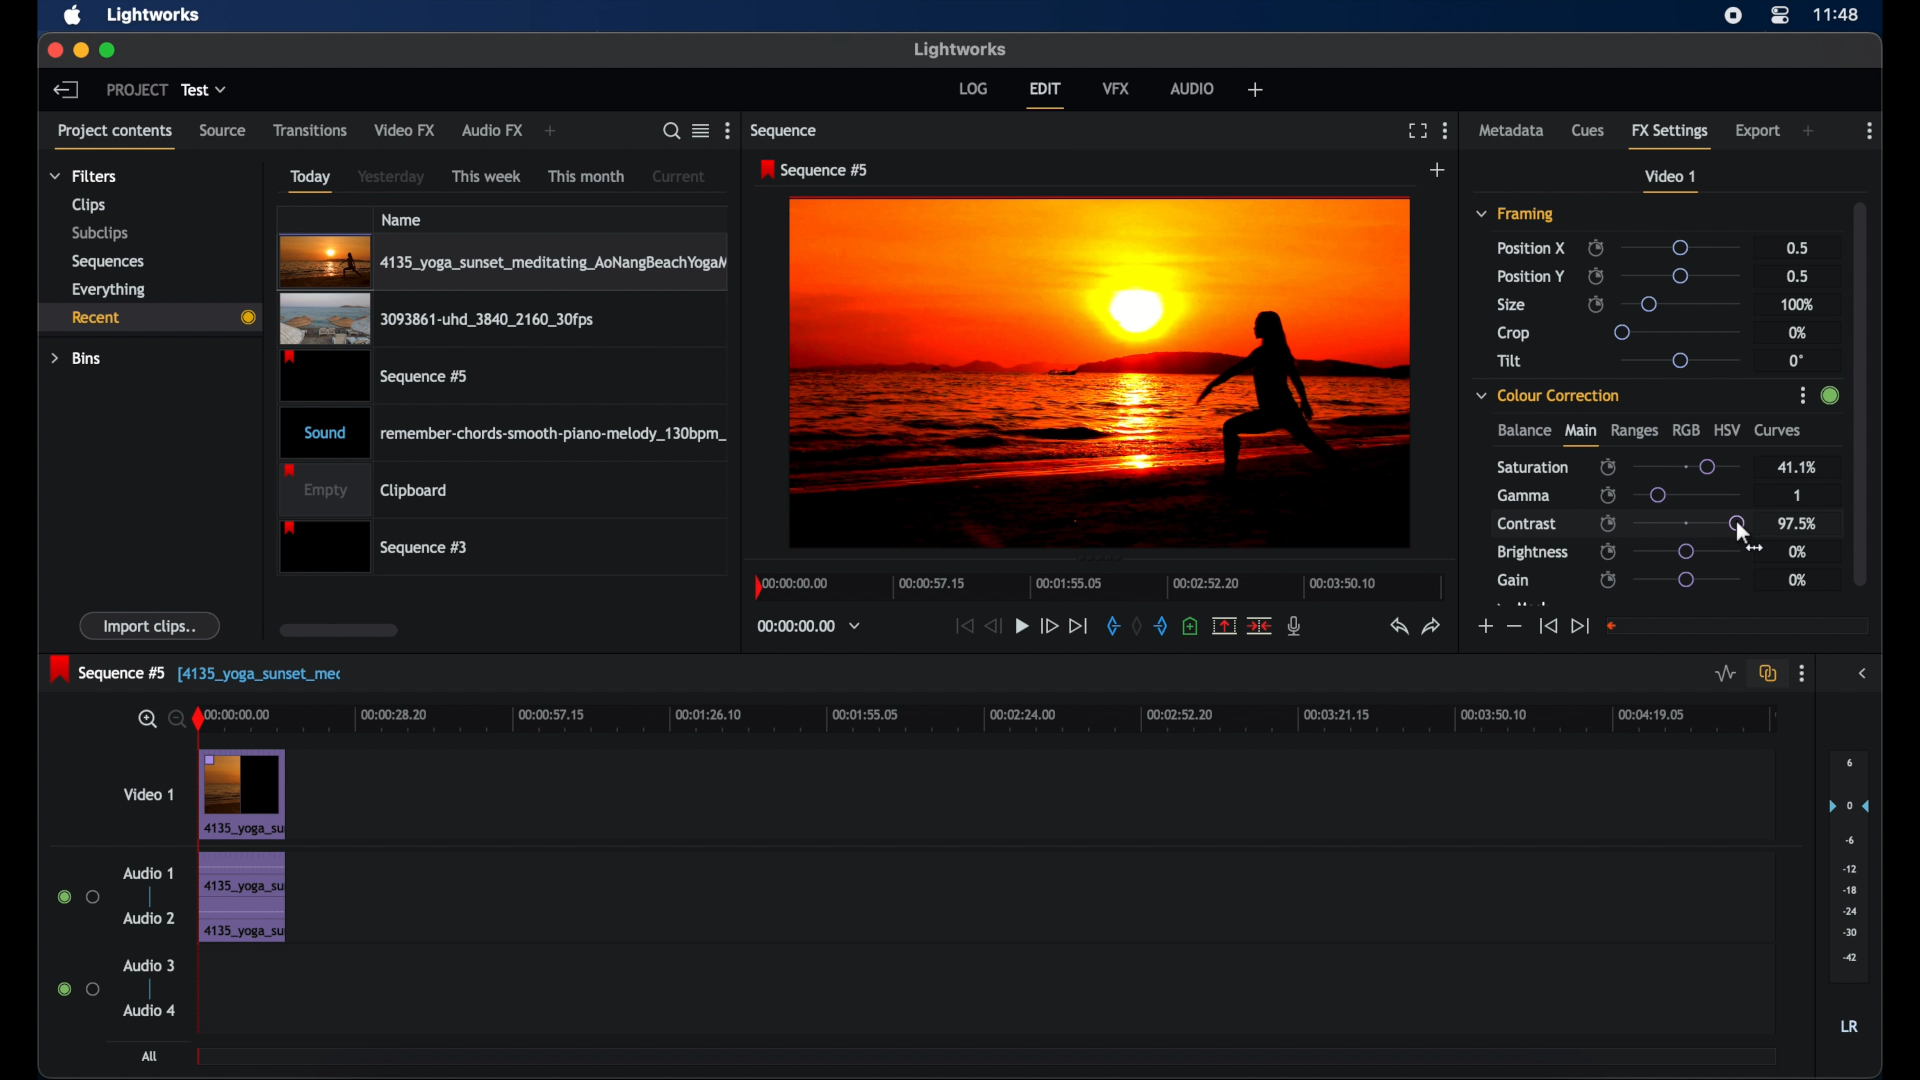 This screenshot has height=1080, width=1920. Describe the element at coordinates (973, 87) in the screenshot. I see `log` at that location.